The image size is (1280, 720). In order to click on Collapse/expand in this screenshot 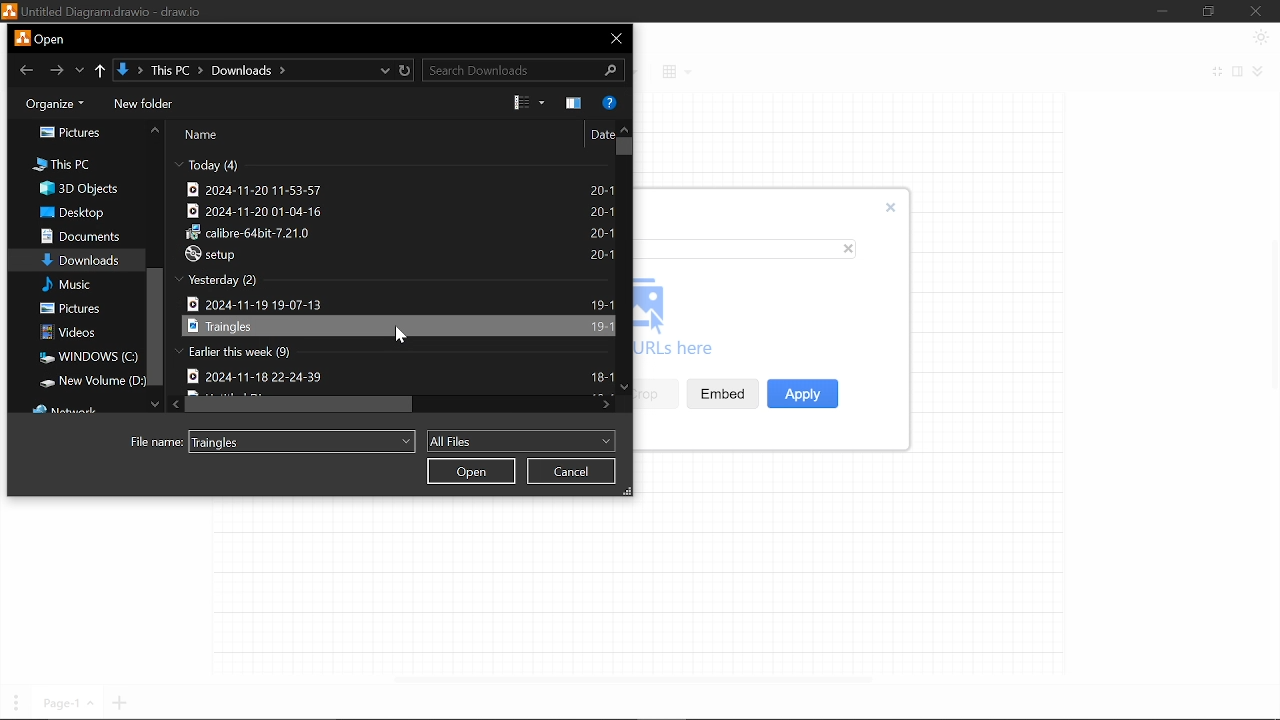, I will do `click(1261, 73)`.